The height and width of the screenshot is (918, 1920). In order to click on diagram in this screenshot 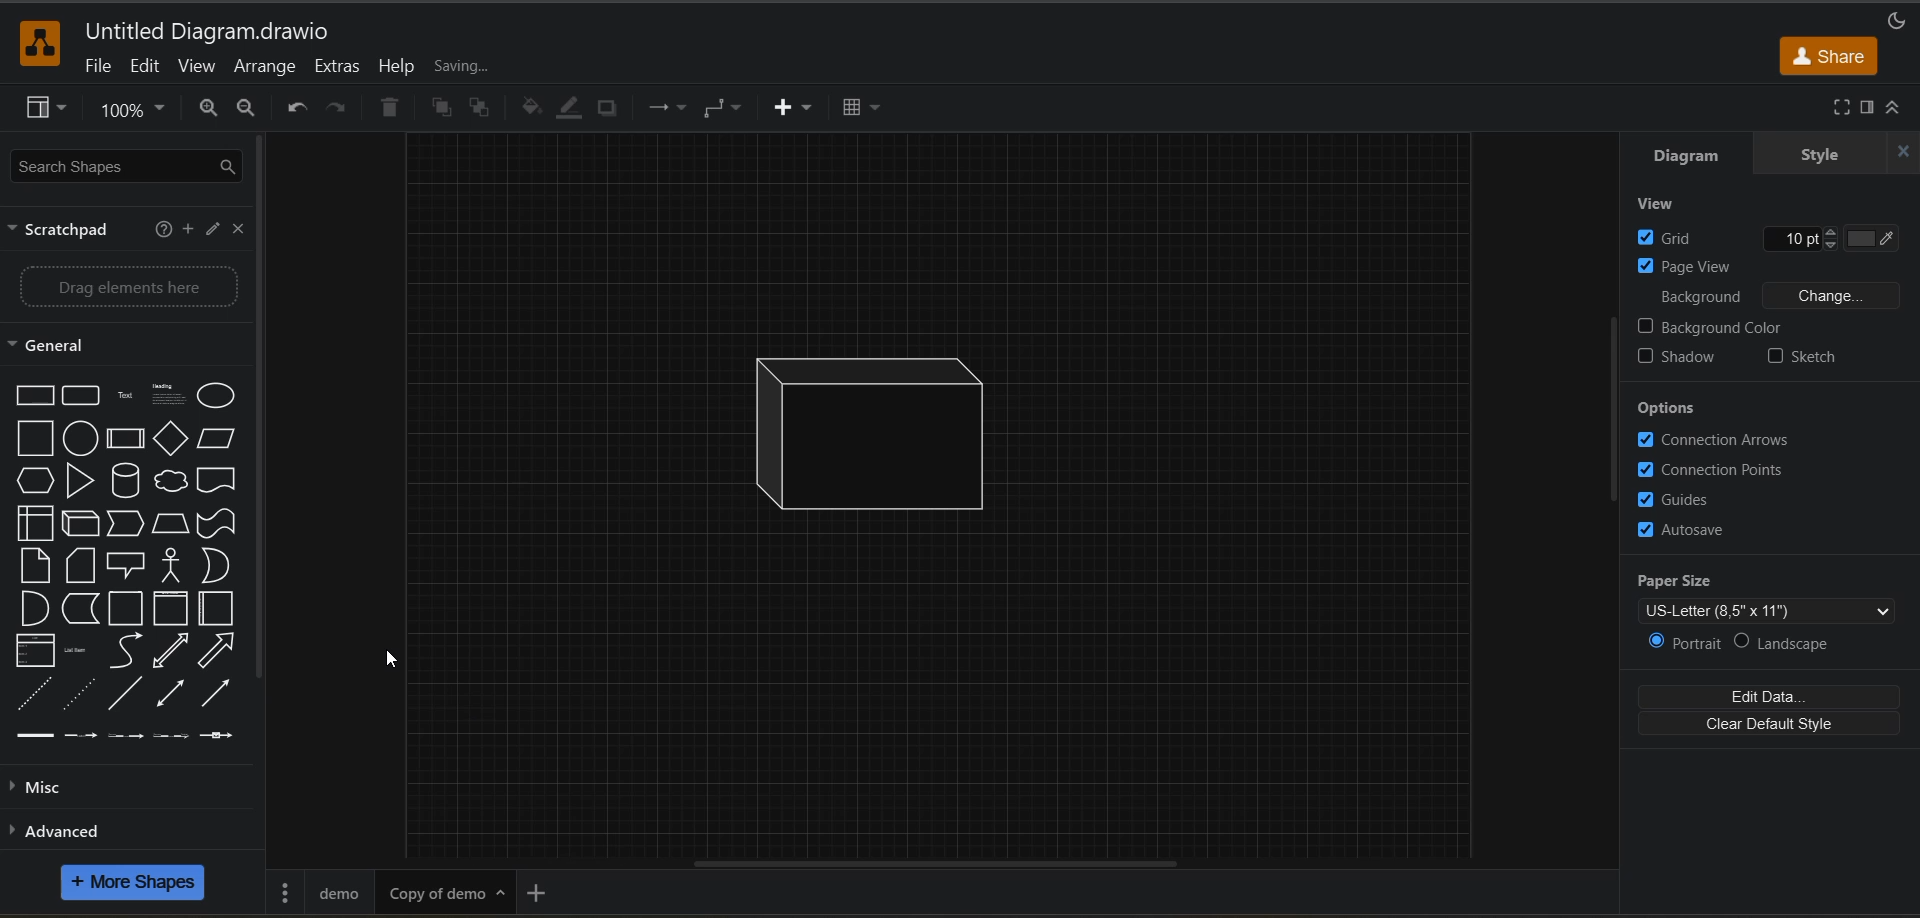, I will do `click(1703, 154)`.